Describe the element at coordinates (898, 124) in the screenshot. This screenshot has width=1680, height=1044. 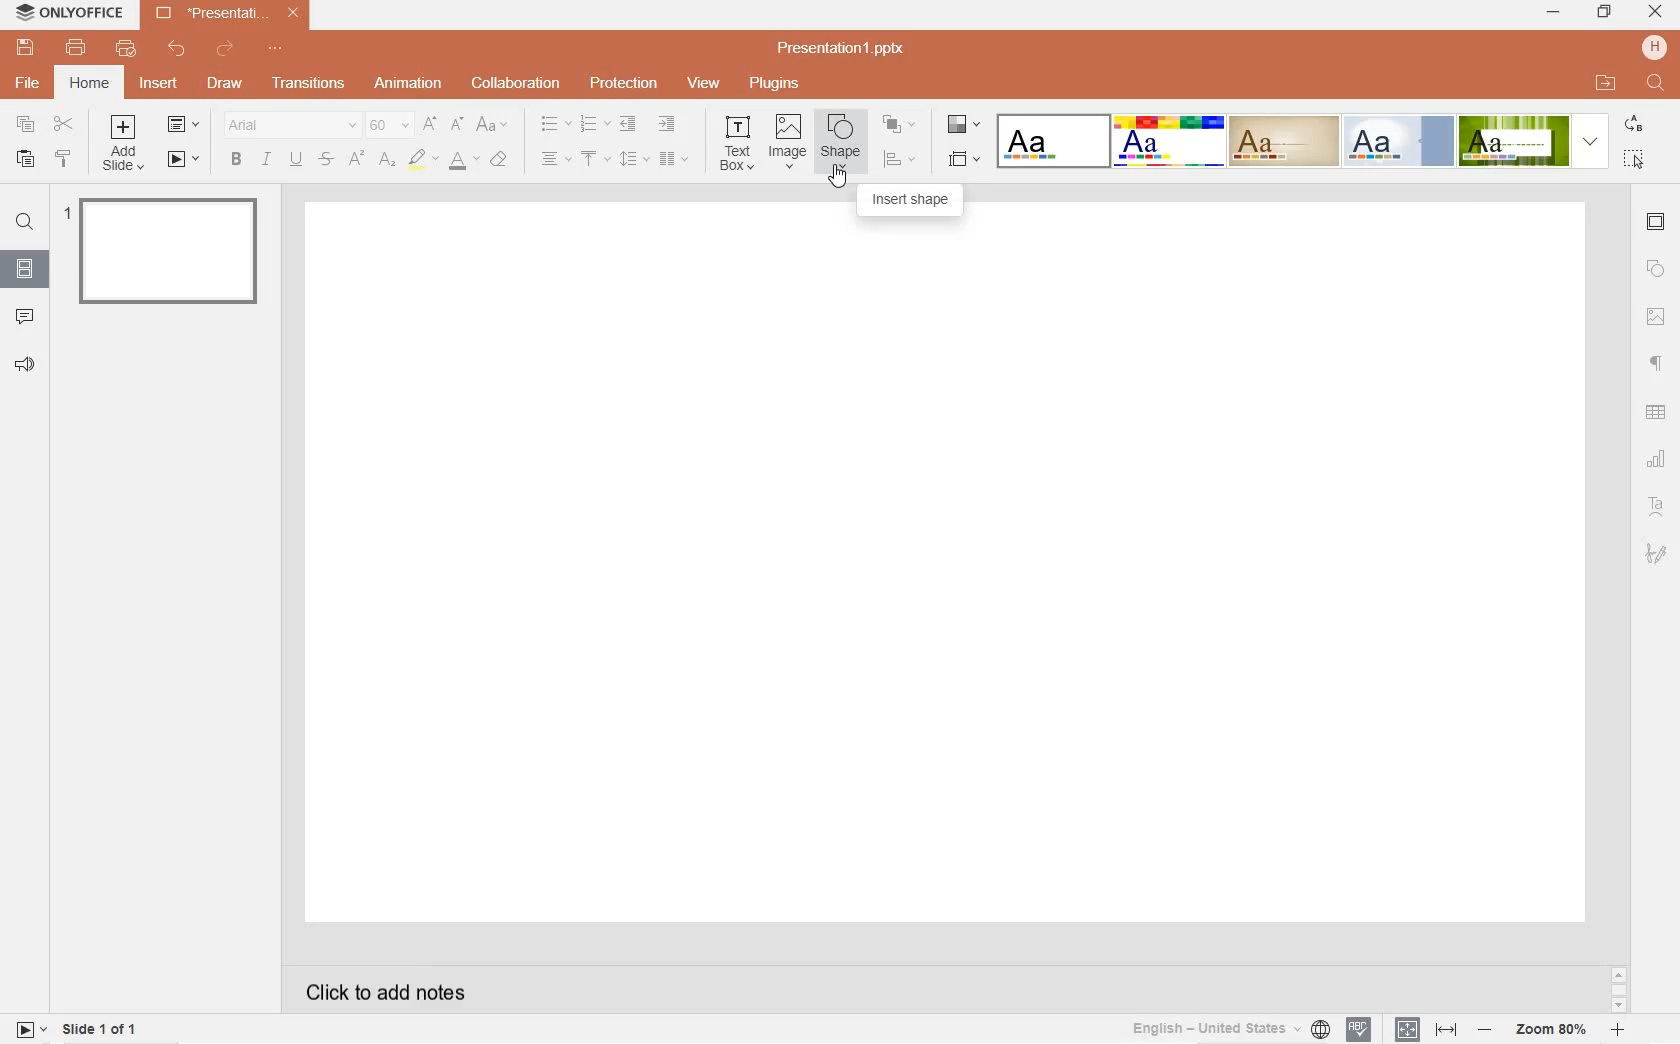
I see `arrange shape` at that location.